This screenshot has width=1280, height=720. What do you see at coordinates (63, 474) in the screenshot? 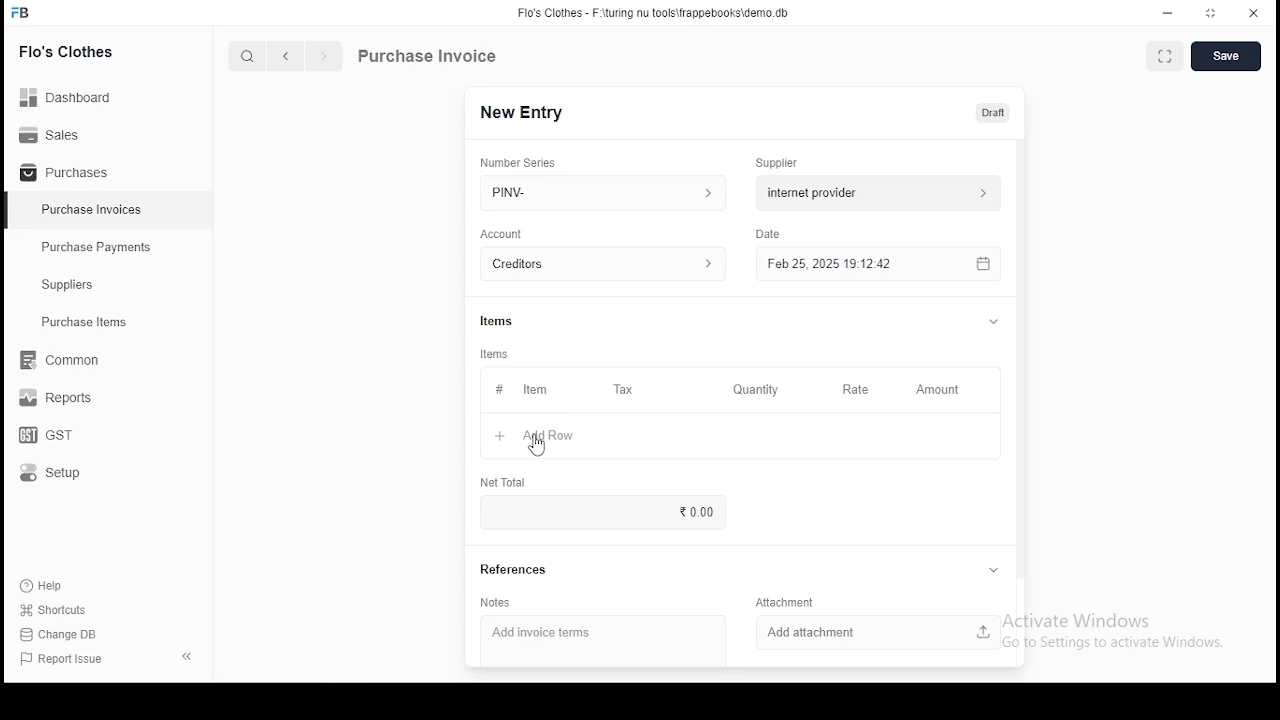
I see `setup` at bounding box center [63, 474].